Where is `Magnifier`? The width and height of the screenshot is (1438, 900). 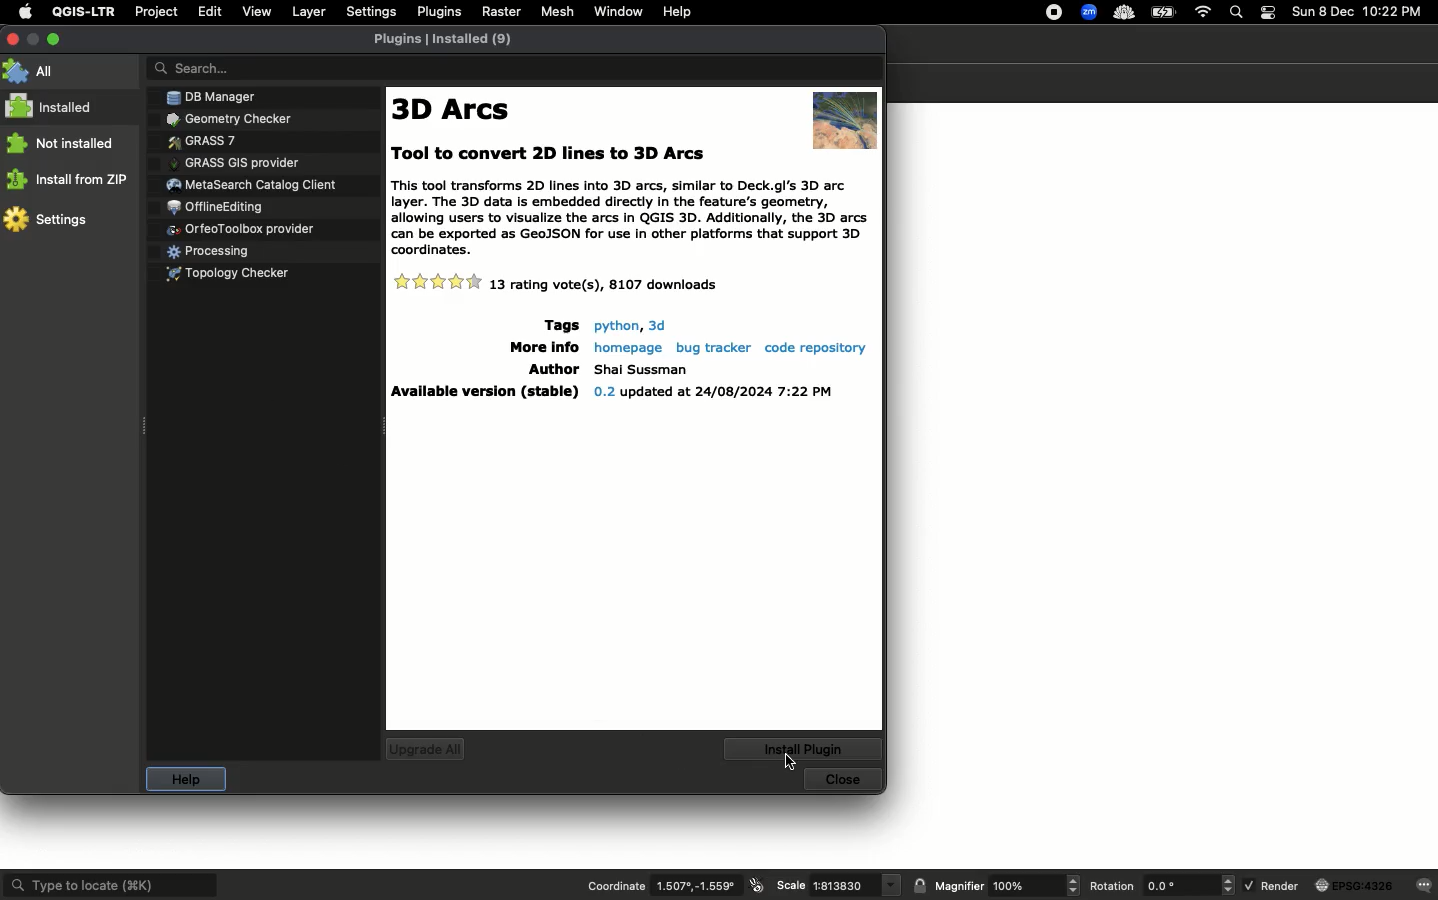 Magnifier is located at coordinates (959, 886).